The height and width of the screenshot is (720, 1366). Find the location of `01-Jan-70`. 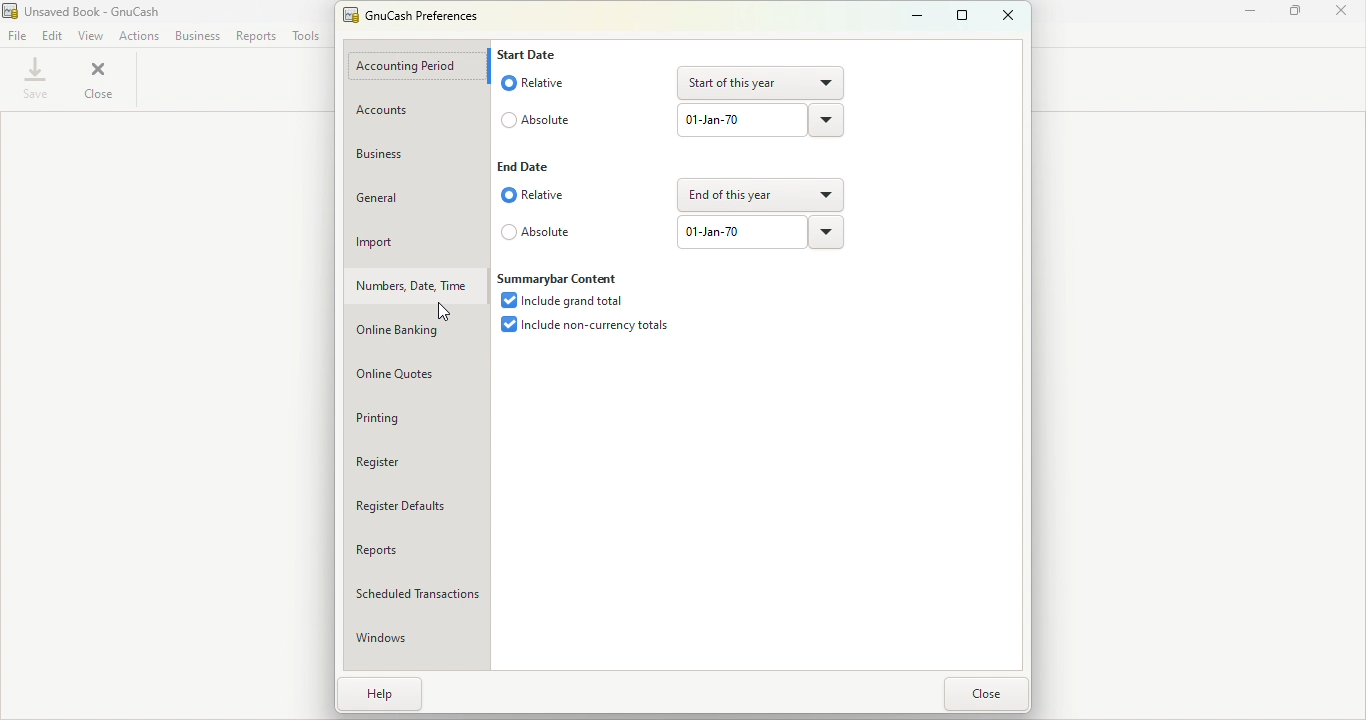

01-Jan-70 is located at coordinates (742, 119).